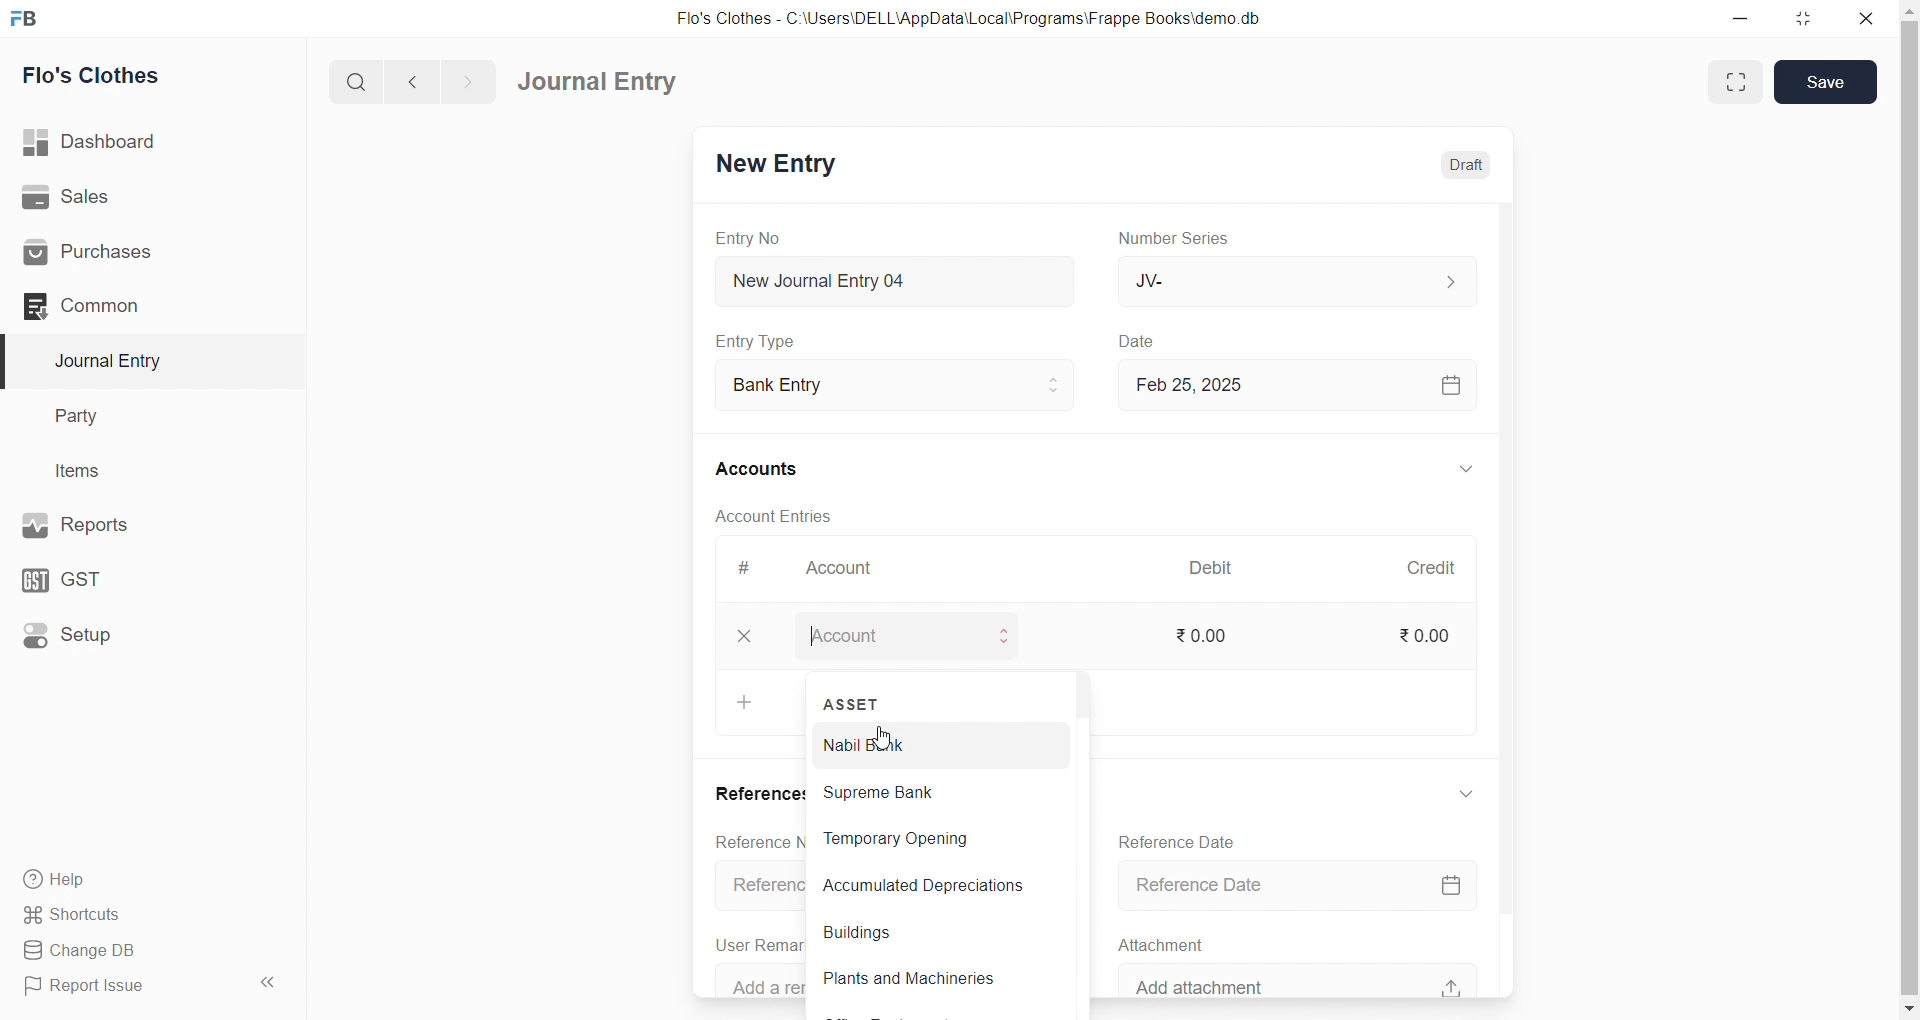 The width and height of the screenshot is (1920, 1020). Describe the element at coordinates (1807, 18) in the screenshot. I see `resize` at that location.